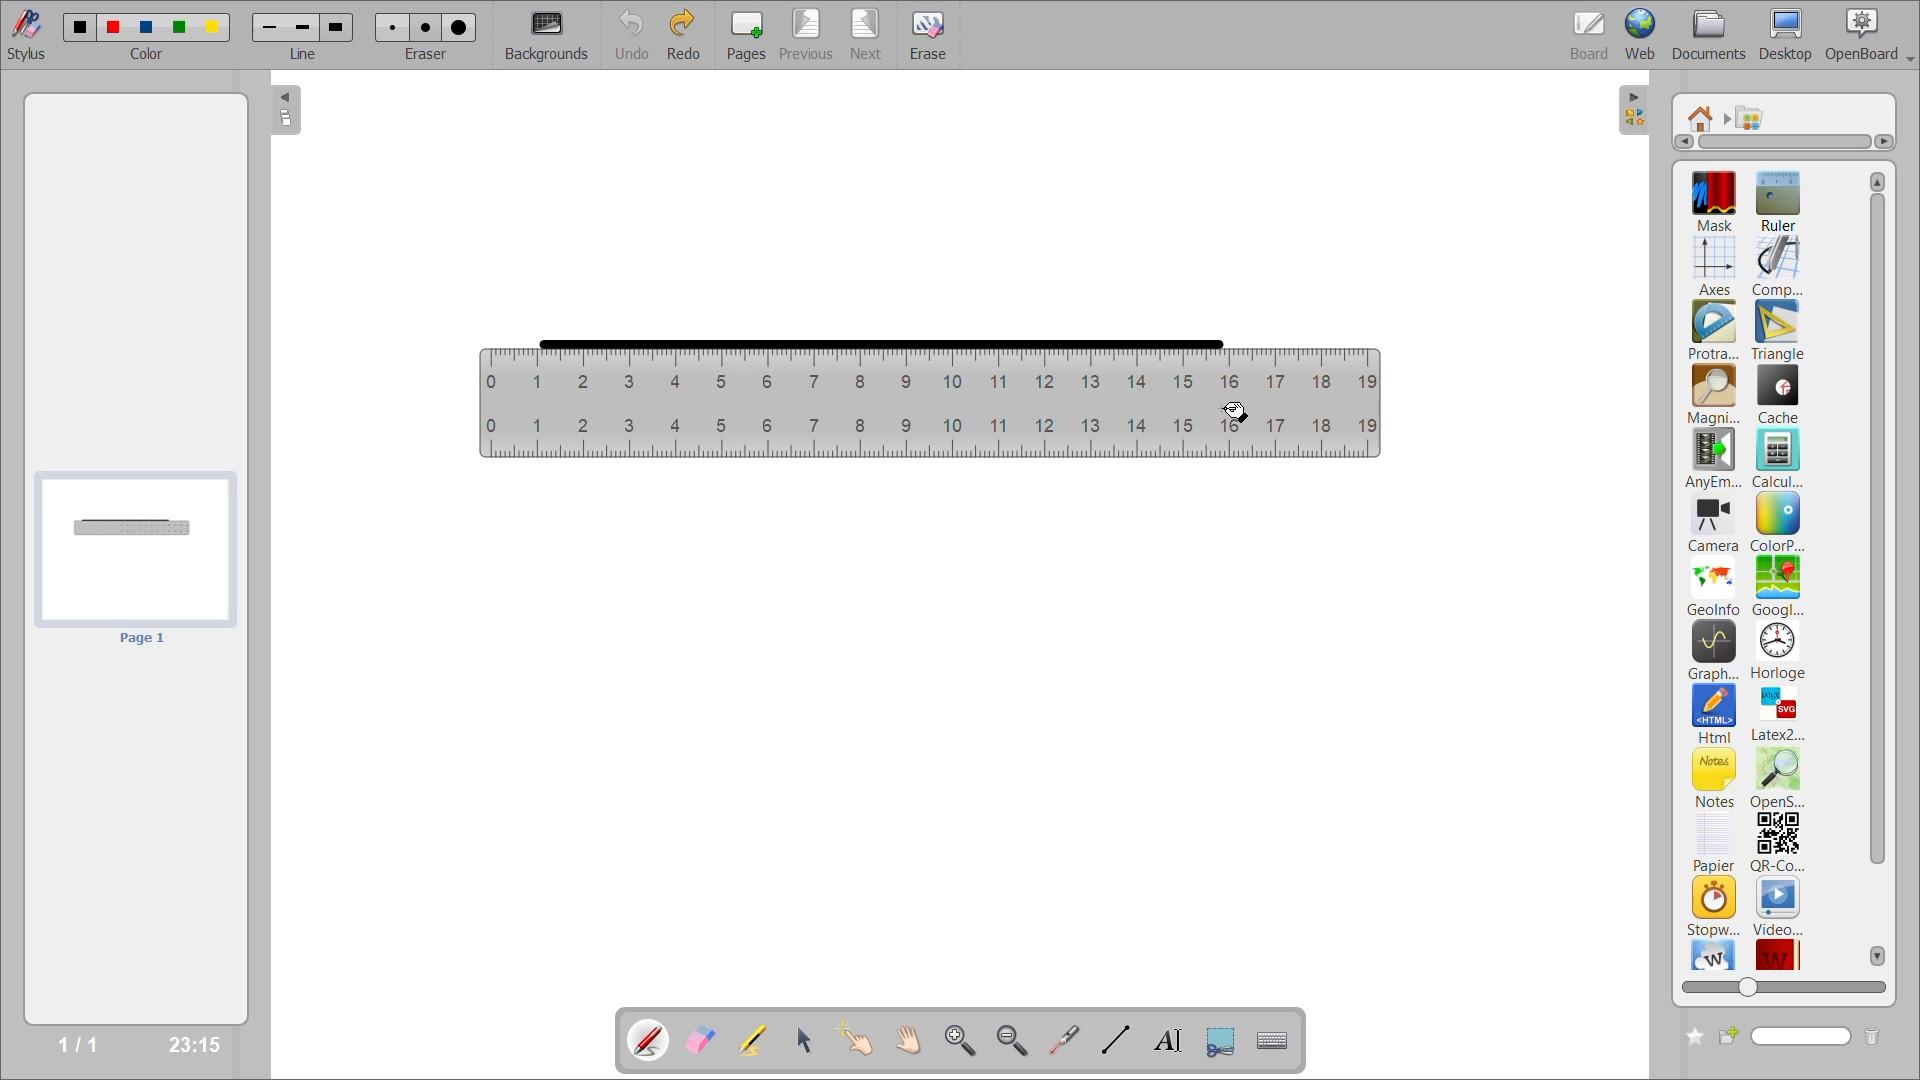 Image resolution: width=1920 pixels, height=1080 pixels. What do you see at coordinates (192, 1043) in the screenshot?
I see `23:15` at bounding box center [192, 1043].